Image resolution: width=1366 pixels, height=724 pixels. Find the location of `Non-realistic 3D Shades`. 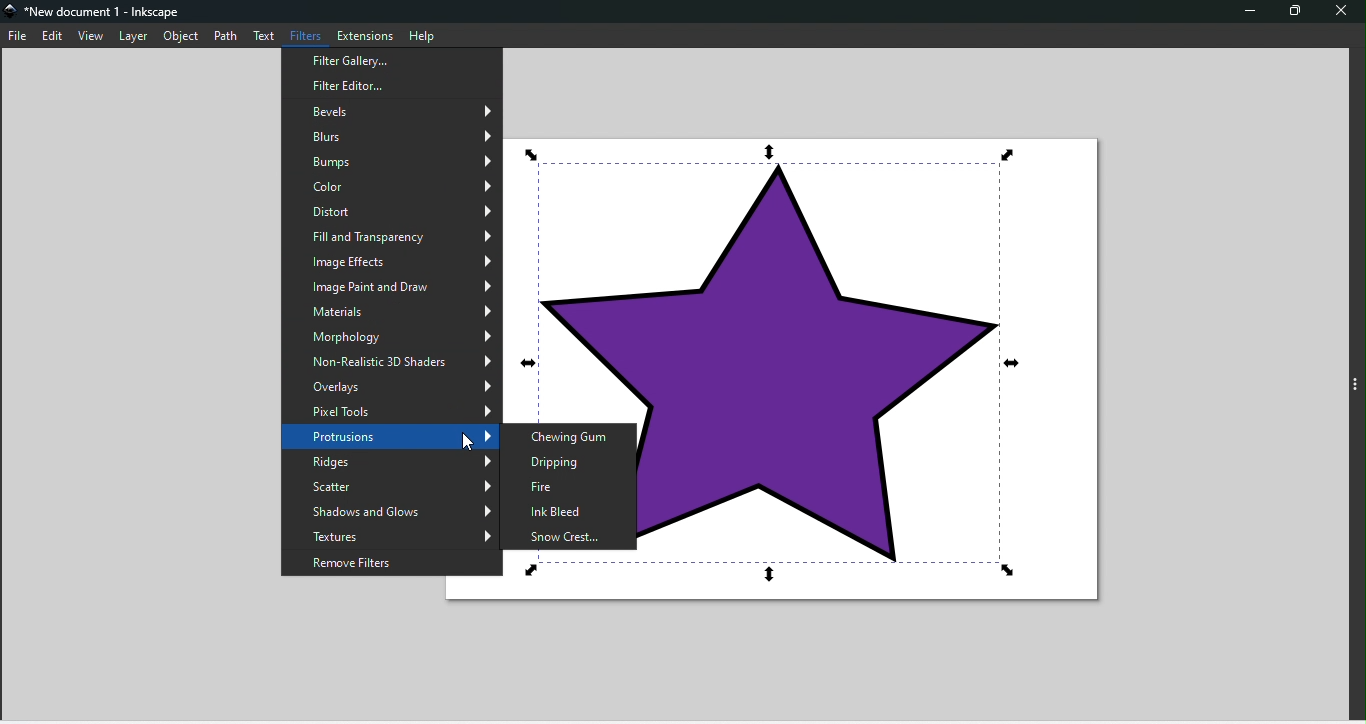

Non-realistic 3D Shades is located at coordinates (390, 359).